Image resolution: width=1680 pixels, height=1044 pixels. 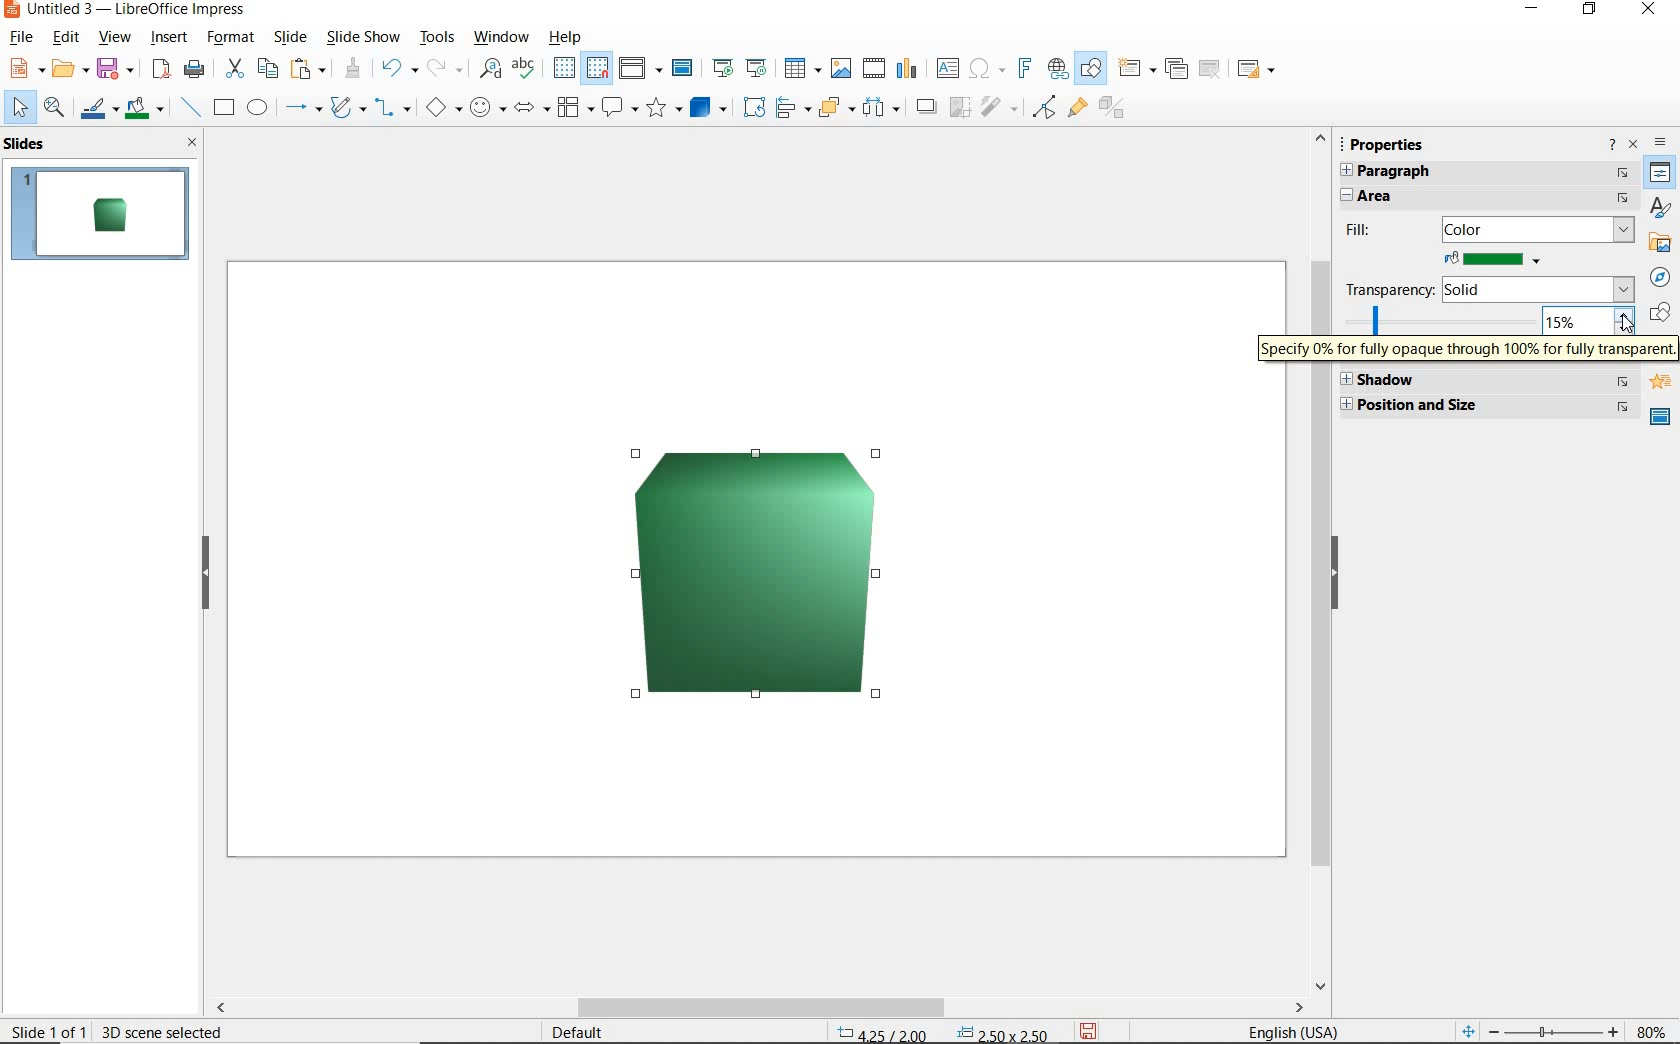 I want to click on TOGGLE POINT EDIT MODE, so click(x=1043, y=107).